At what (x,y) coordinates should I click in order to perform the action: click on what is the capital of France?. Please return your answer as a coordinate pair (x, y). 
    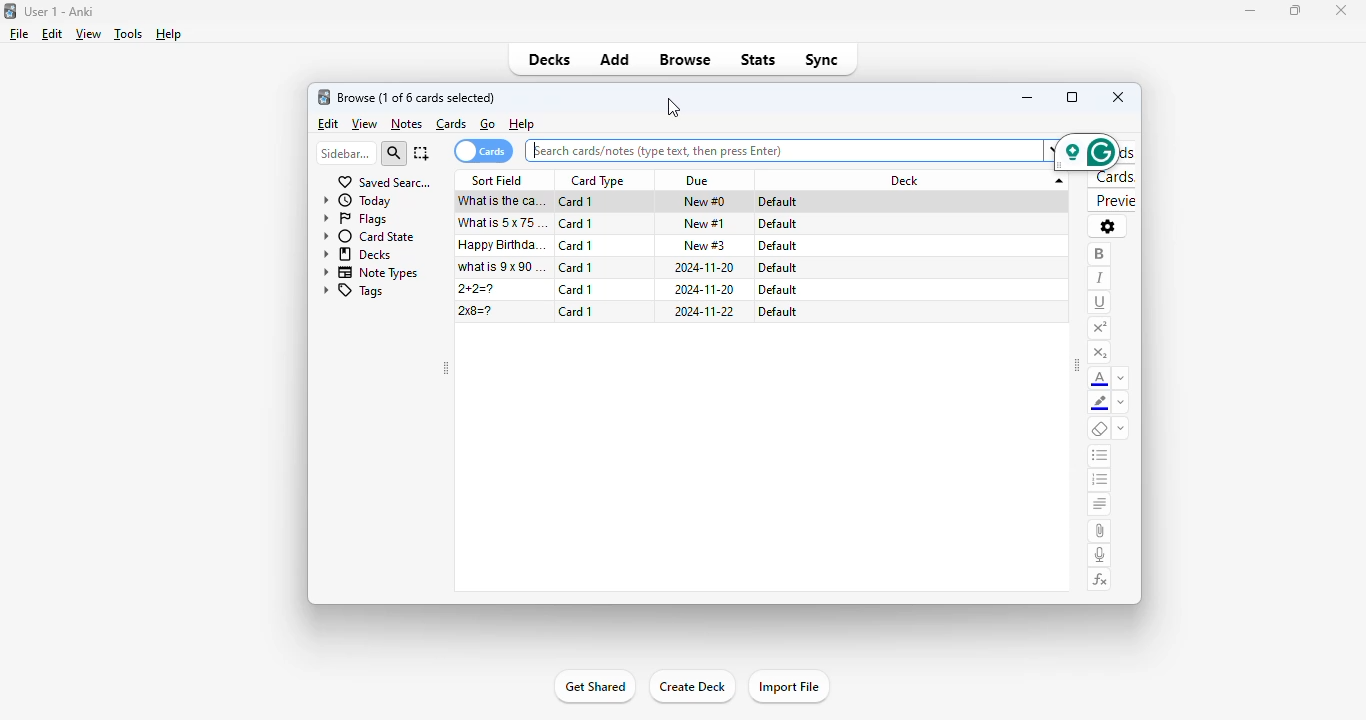
    Looking at the image, I should click on (501, 202).